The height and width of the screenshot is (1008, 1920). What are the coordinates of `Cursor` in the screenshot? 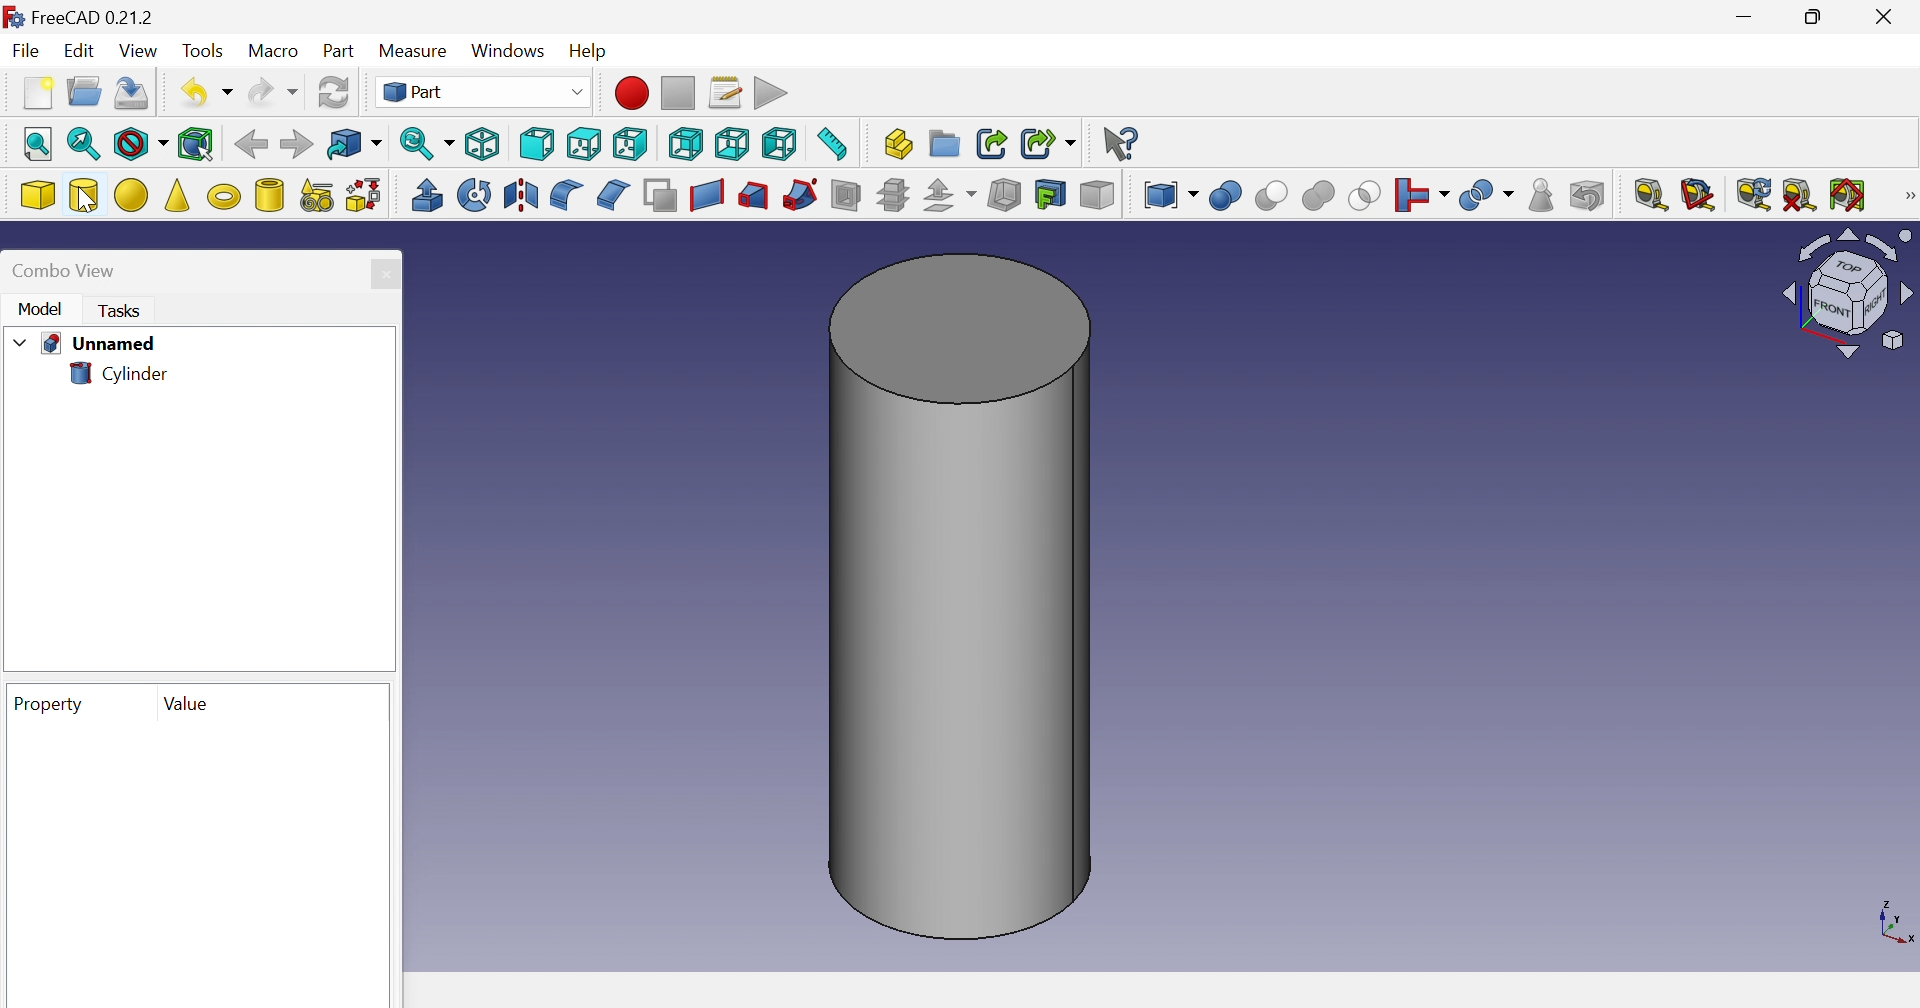 It's located at (84, 210).